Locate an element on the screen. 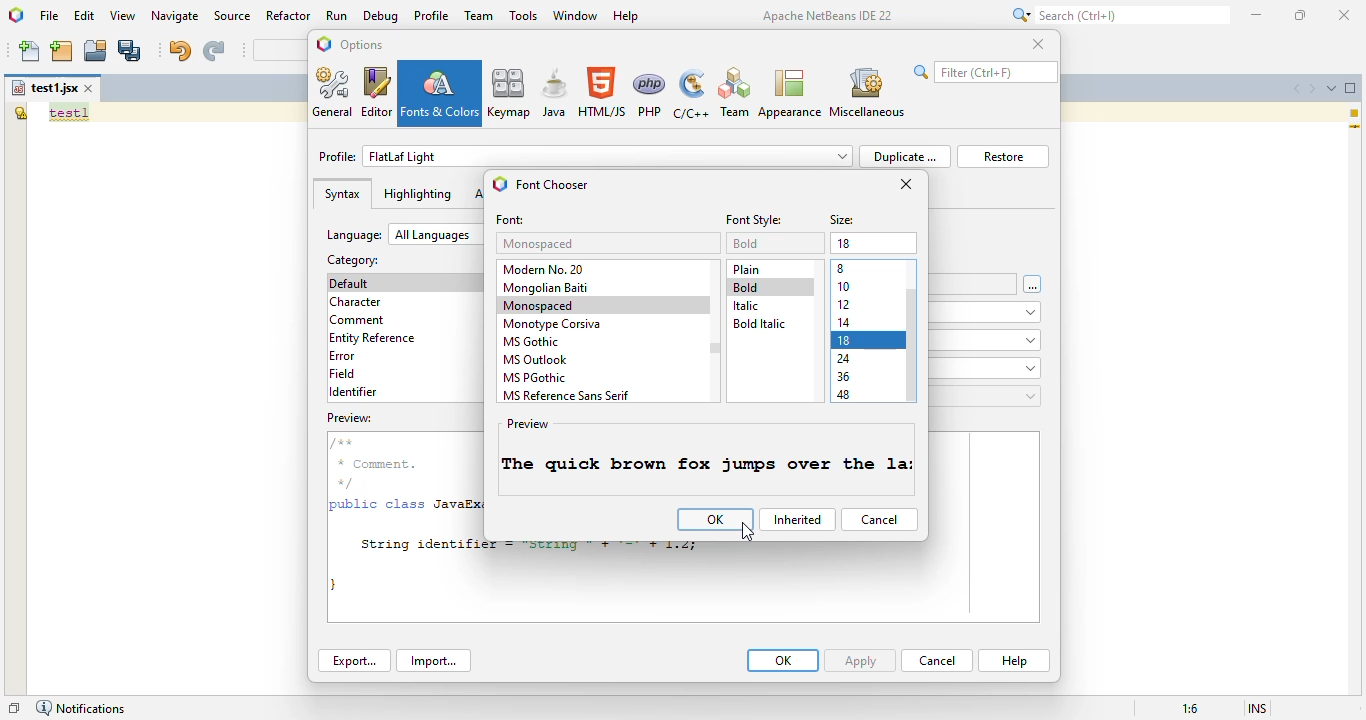  keymap is located at coordinates (509, 92).